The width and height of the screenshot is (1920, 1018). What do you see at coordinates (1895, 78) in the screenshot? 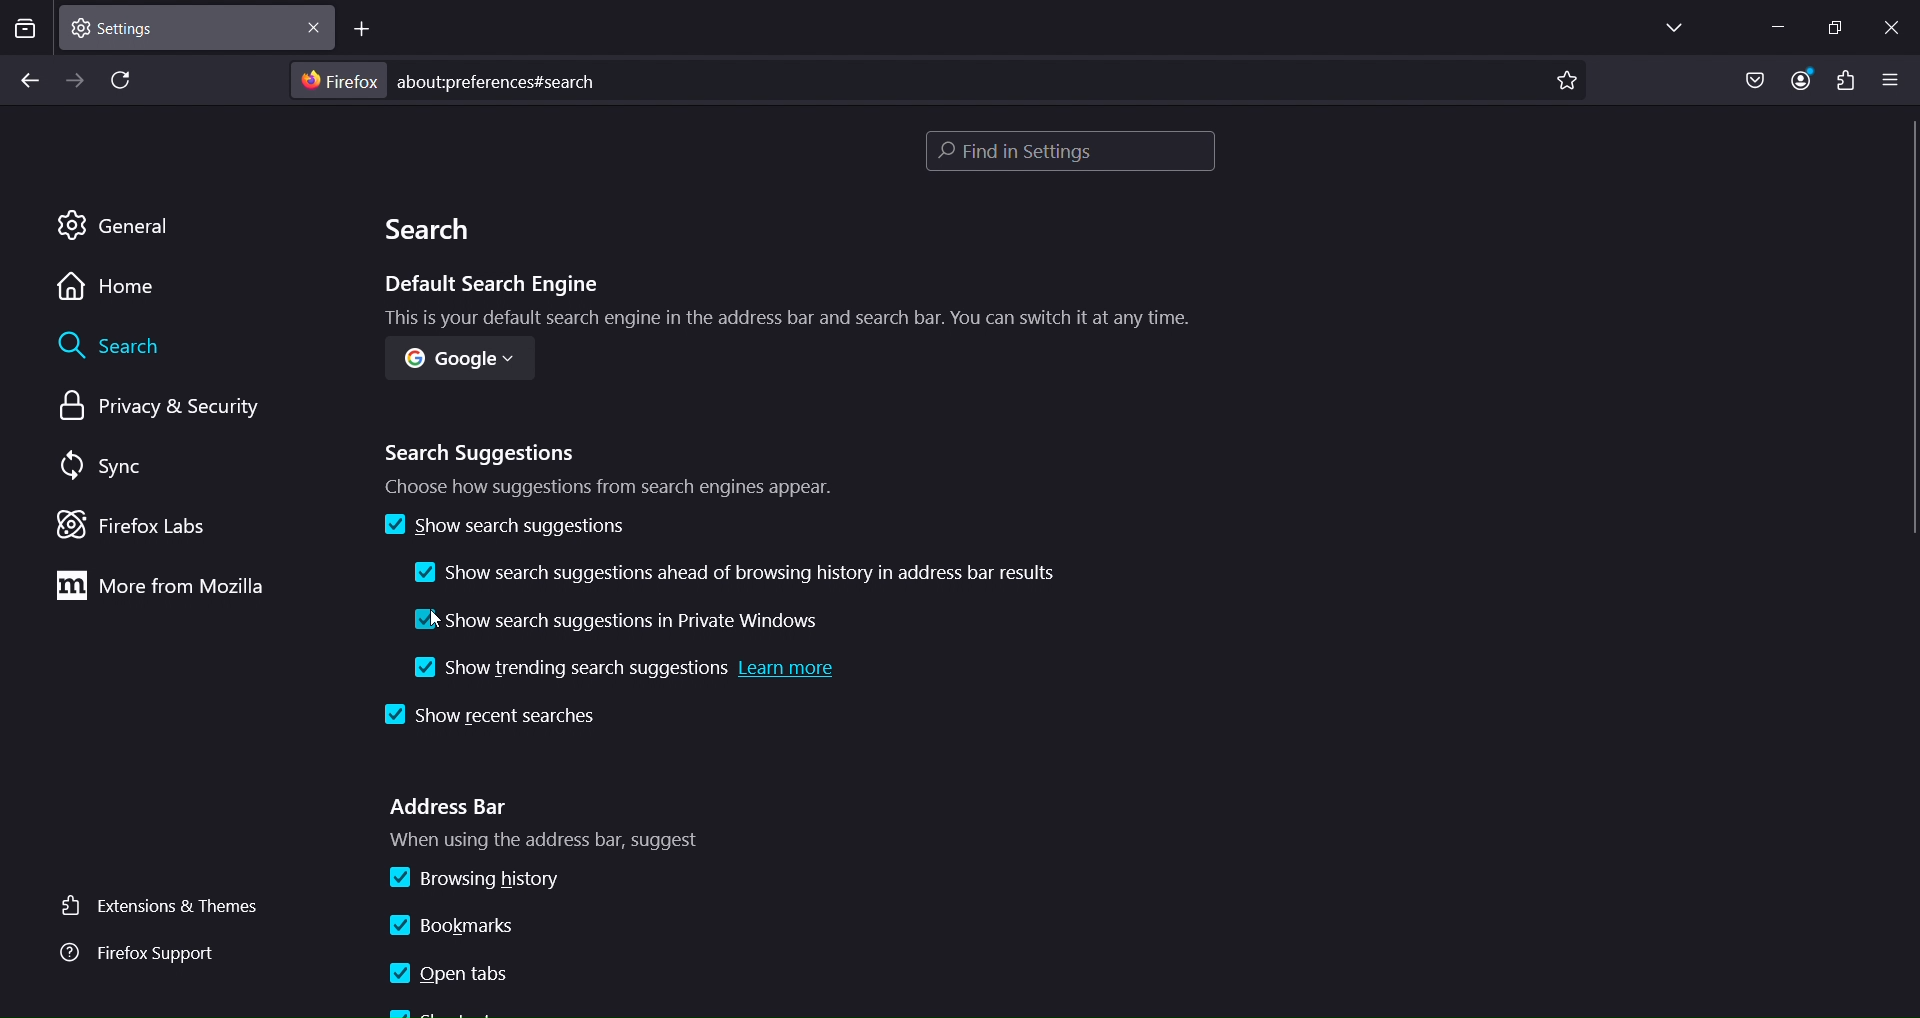
I see `open application menu` at bounding box center [1895, 78].